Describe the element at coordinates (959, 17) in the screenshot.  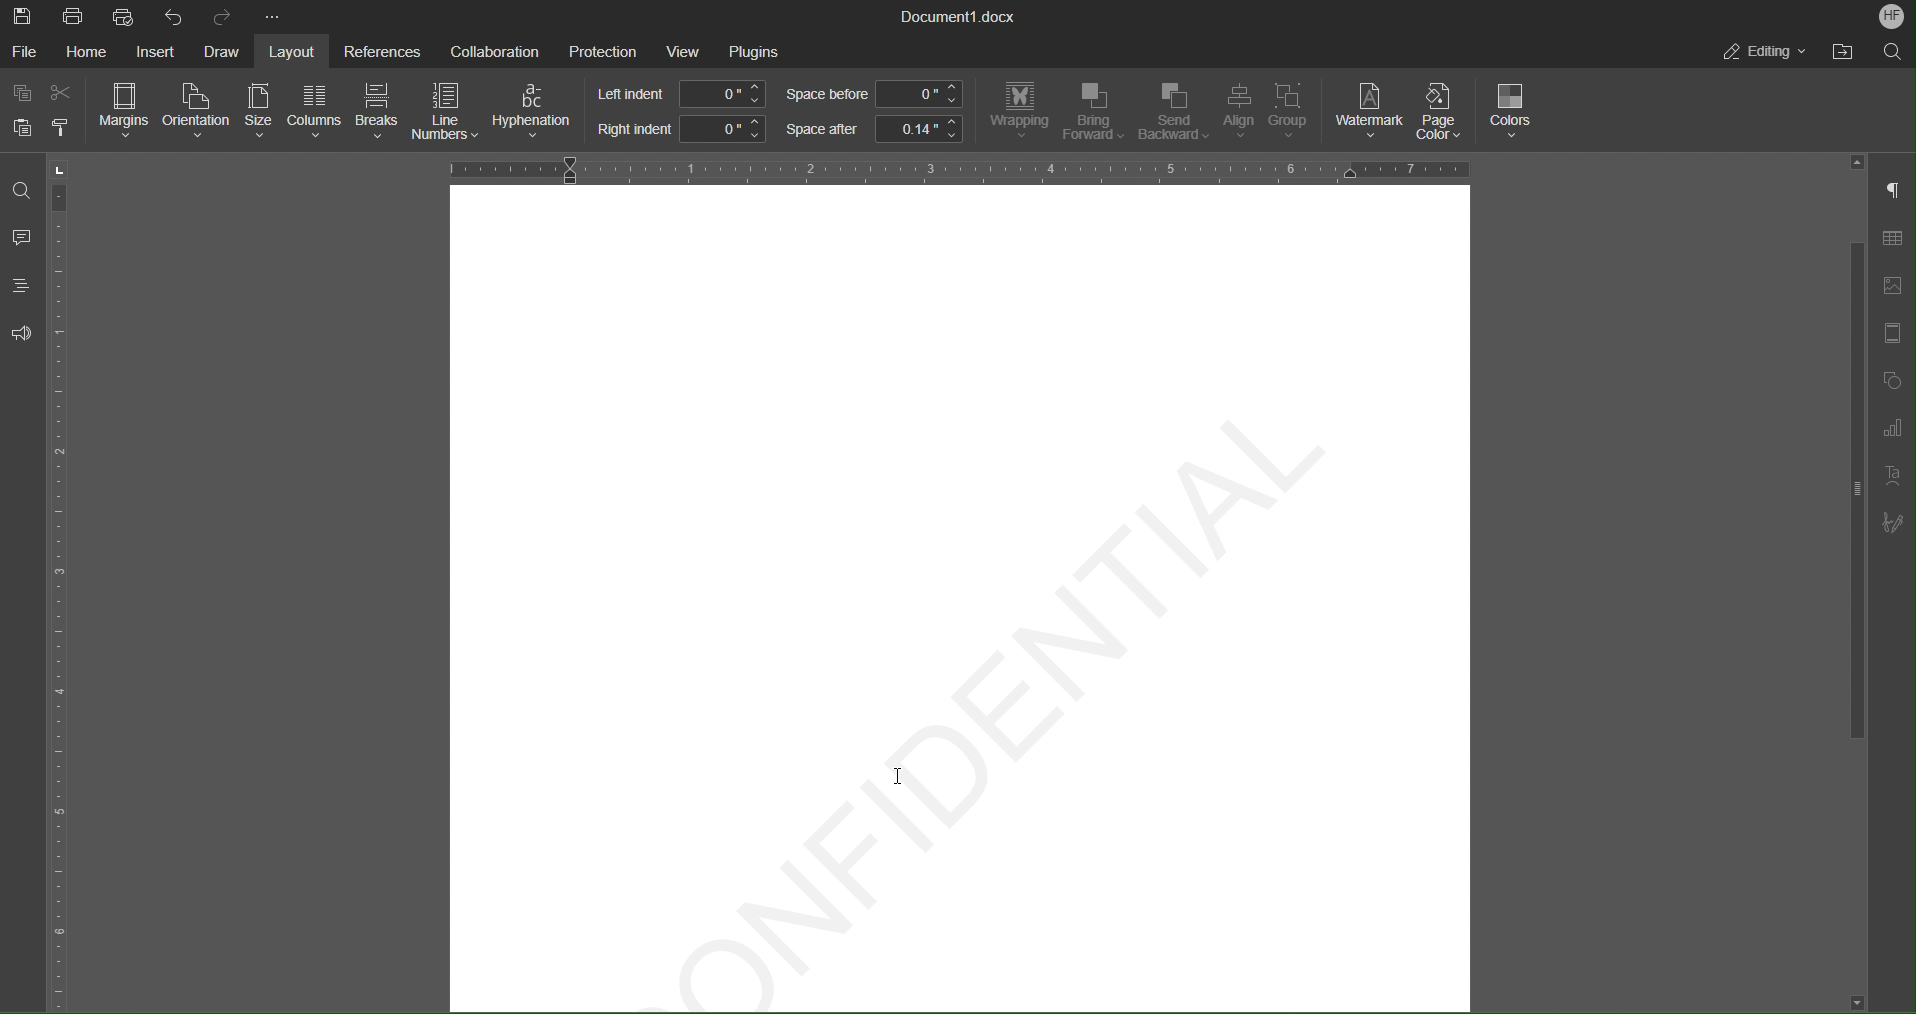
I see `Document Title` at that location.